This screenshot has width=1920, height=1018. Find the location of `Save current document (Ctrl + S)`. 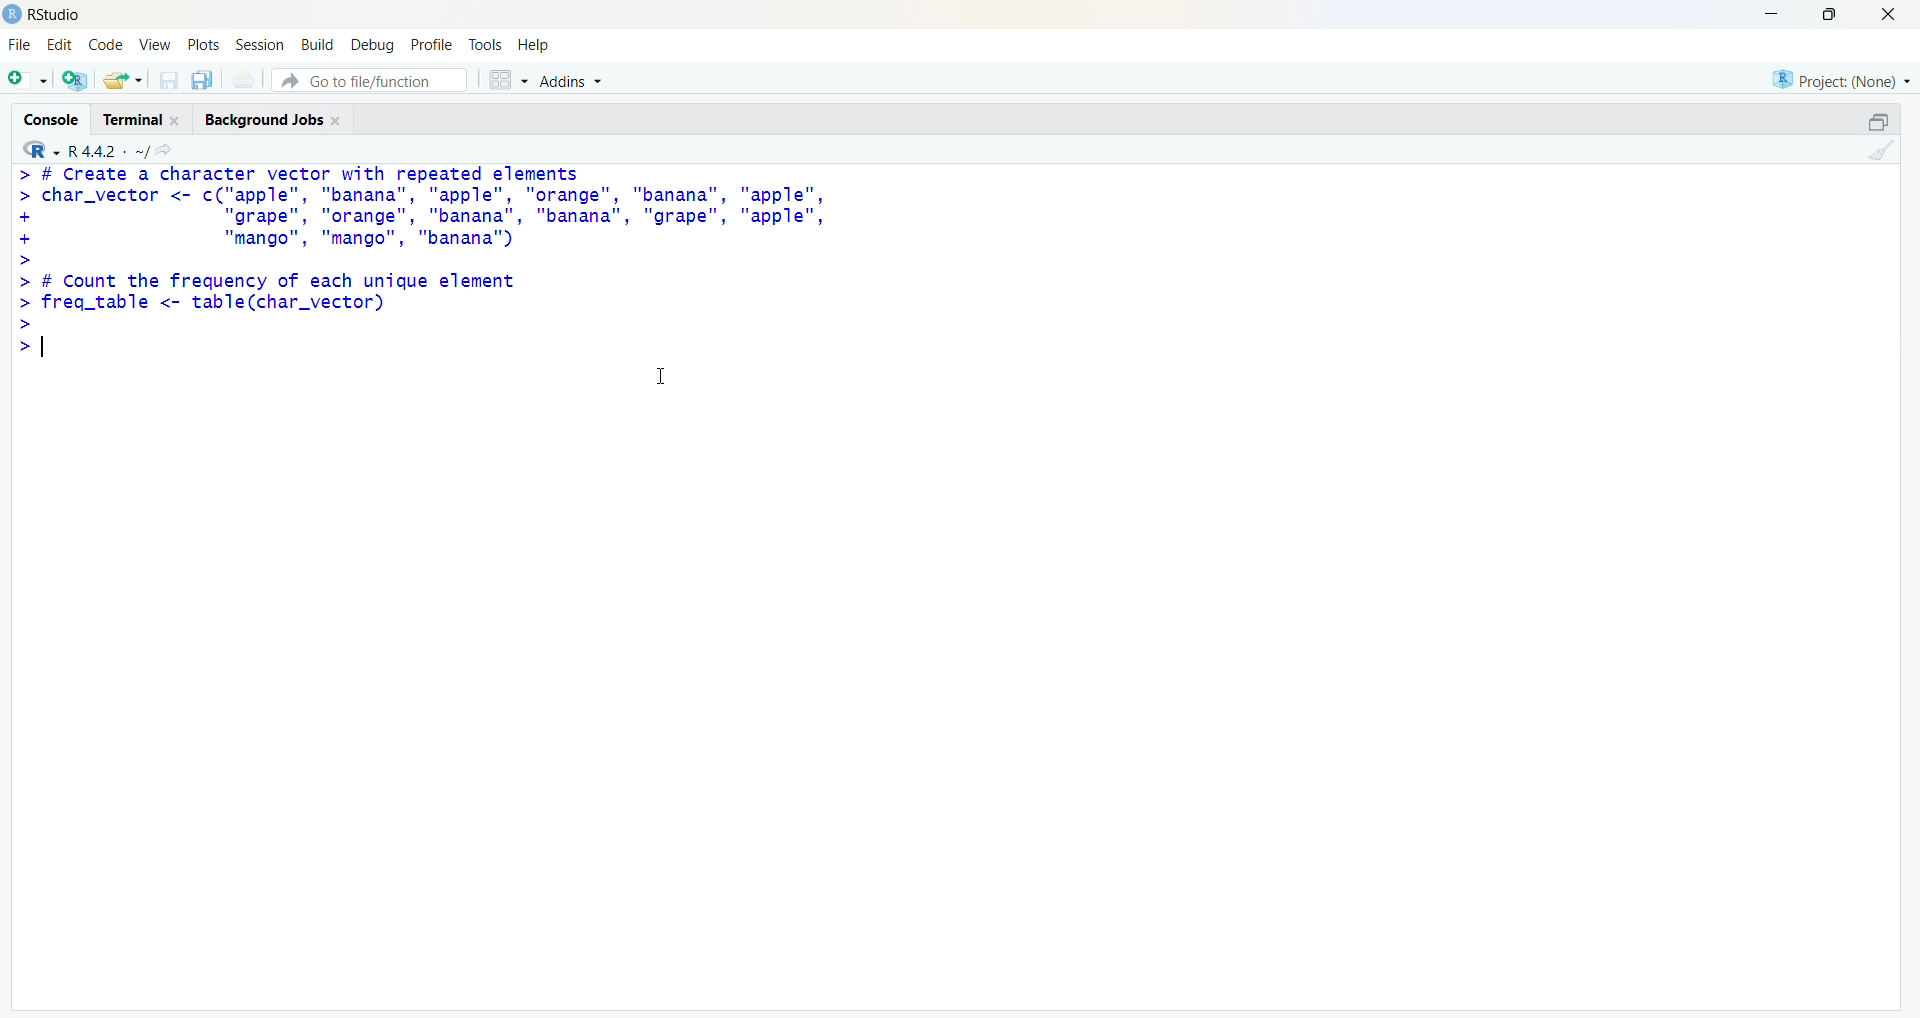

Save current document (Ctrl + S) is located at coordinates (167, 80).